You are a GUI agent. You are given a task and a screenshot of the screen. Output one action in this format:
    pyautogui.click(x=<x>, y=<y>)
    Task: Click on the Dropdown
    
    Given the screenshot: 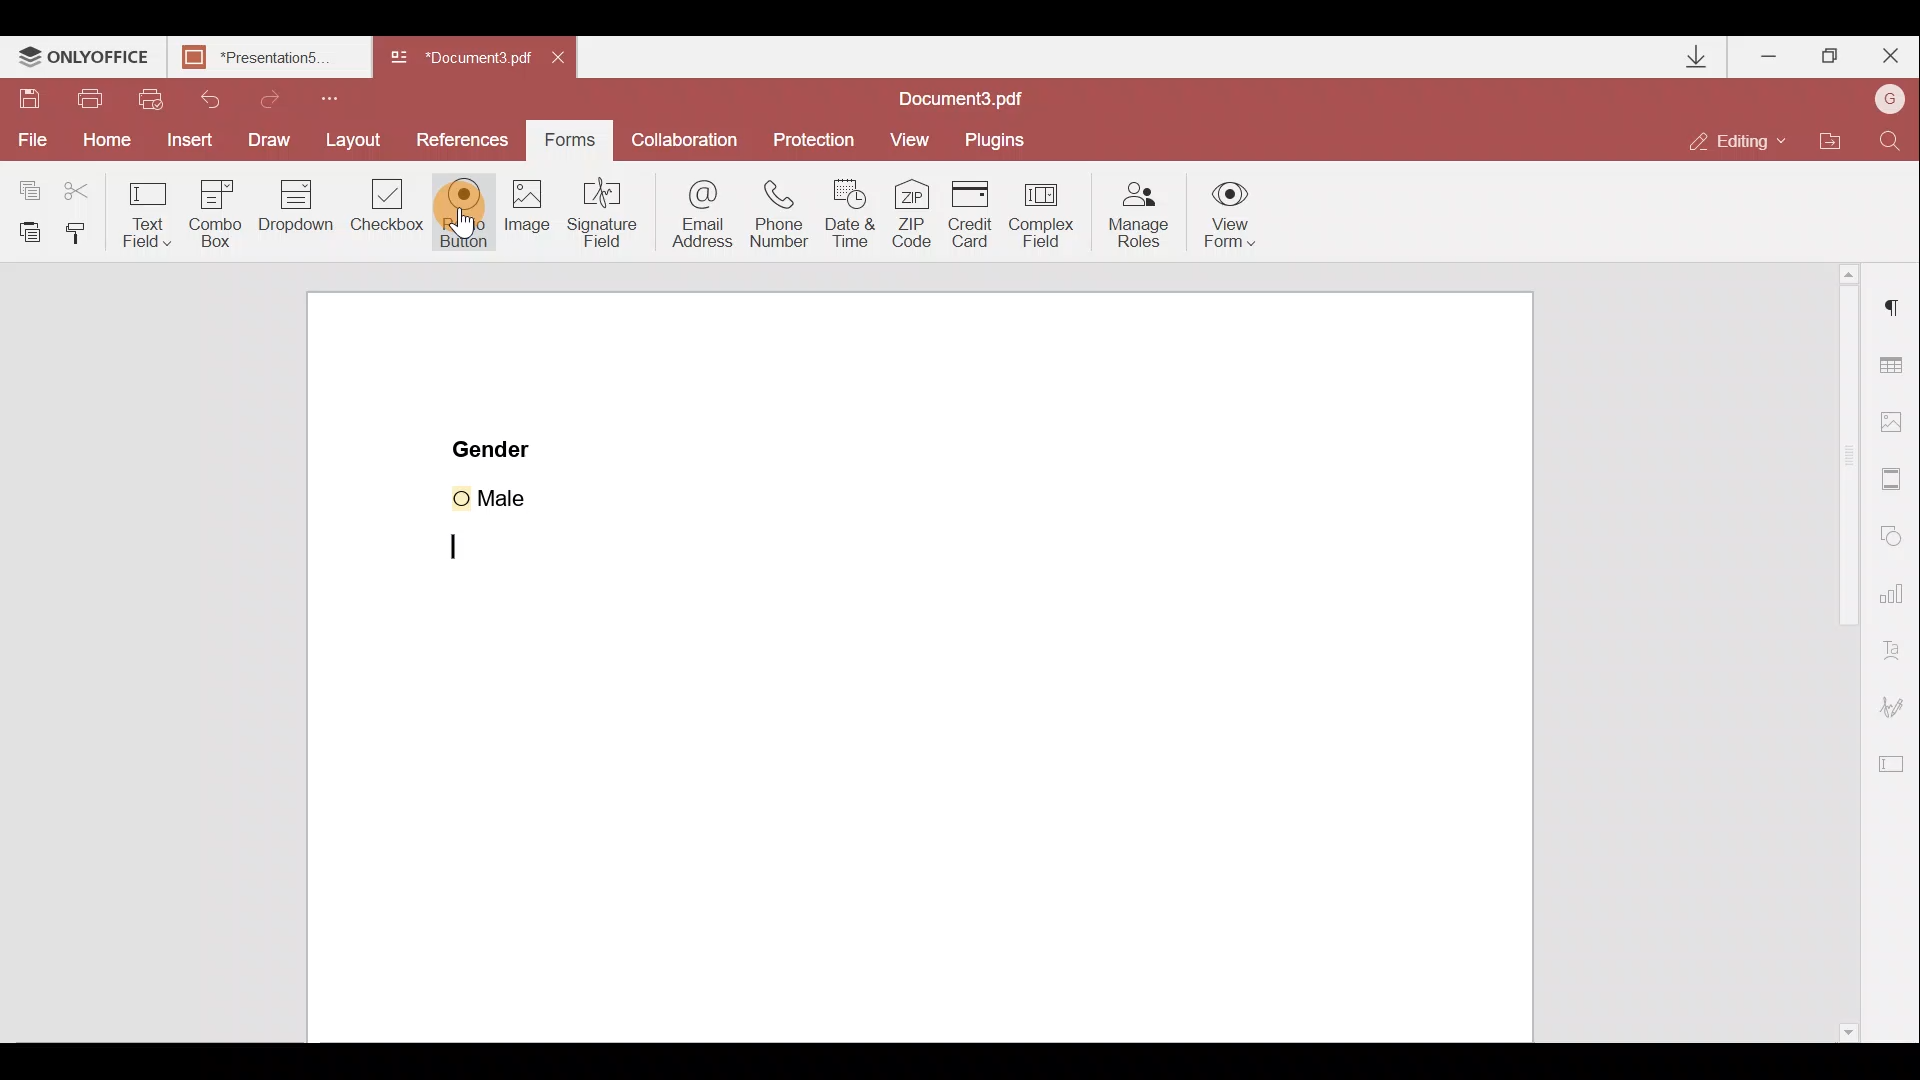 What is the action you would take?
    pyautogui.click(x=295, y=215)
    